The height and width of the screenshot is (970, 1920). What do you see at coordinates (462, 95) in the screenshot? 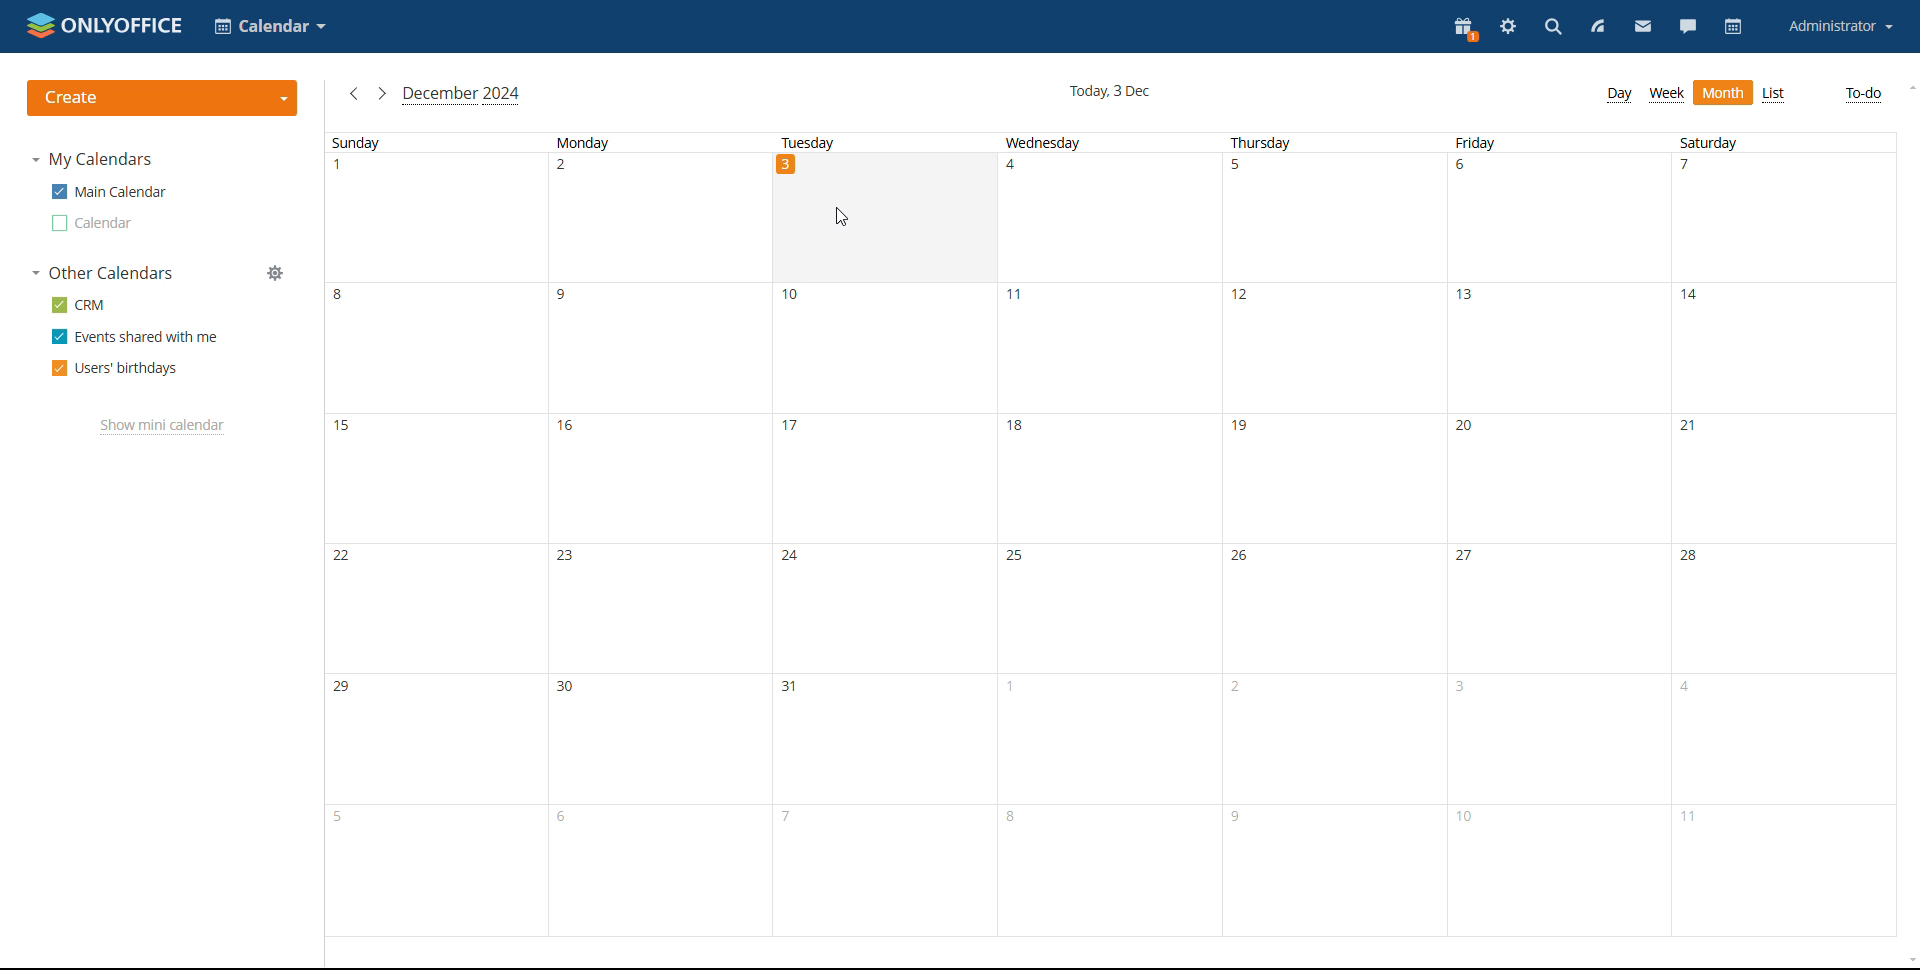
I see `current month` at bounding box center [462, 95].